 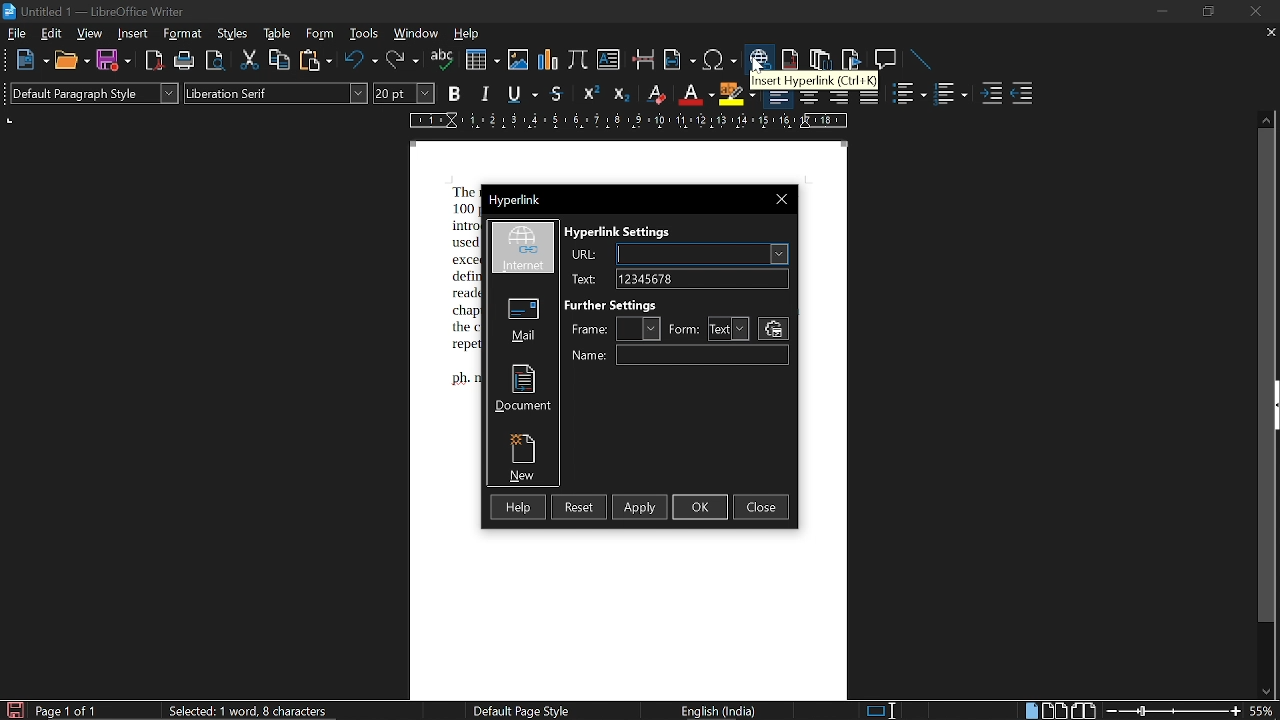 What do you see at coordinates (96, 11) in the screenshot?
I see `Untitled 1 -LibreOffice Writer` at bounding box center [96, 11].